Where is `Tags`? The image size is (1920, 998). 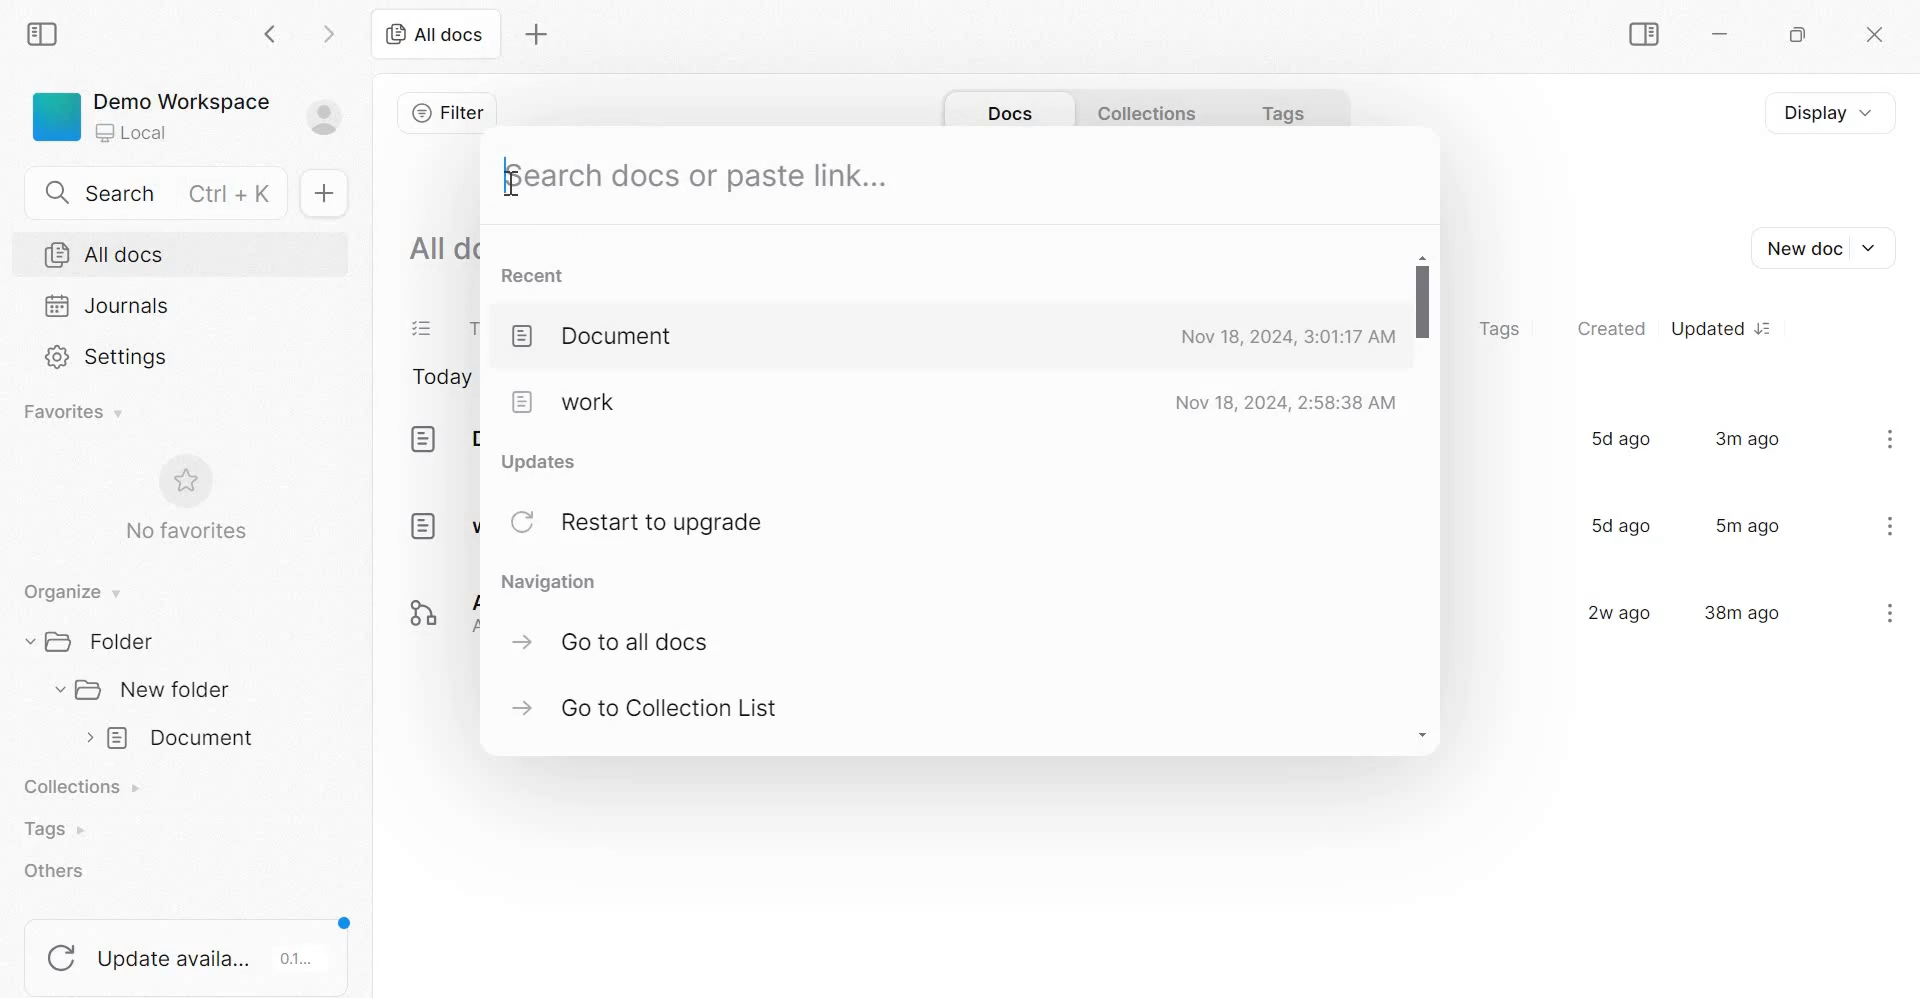
Tags is located at coordinates (1288, 111).